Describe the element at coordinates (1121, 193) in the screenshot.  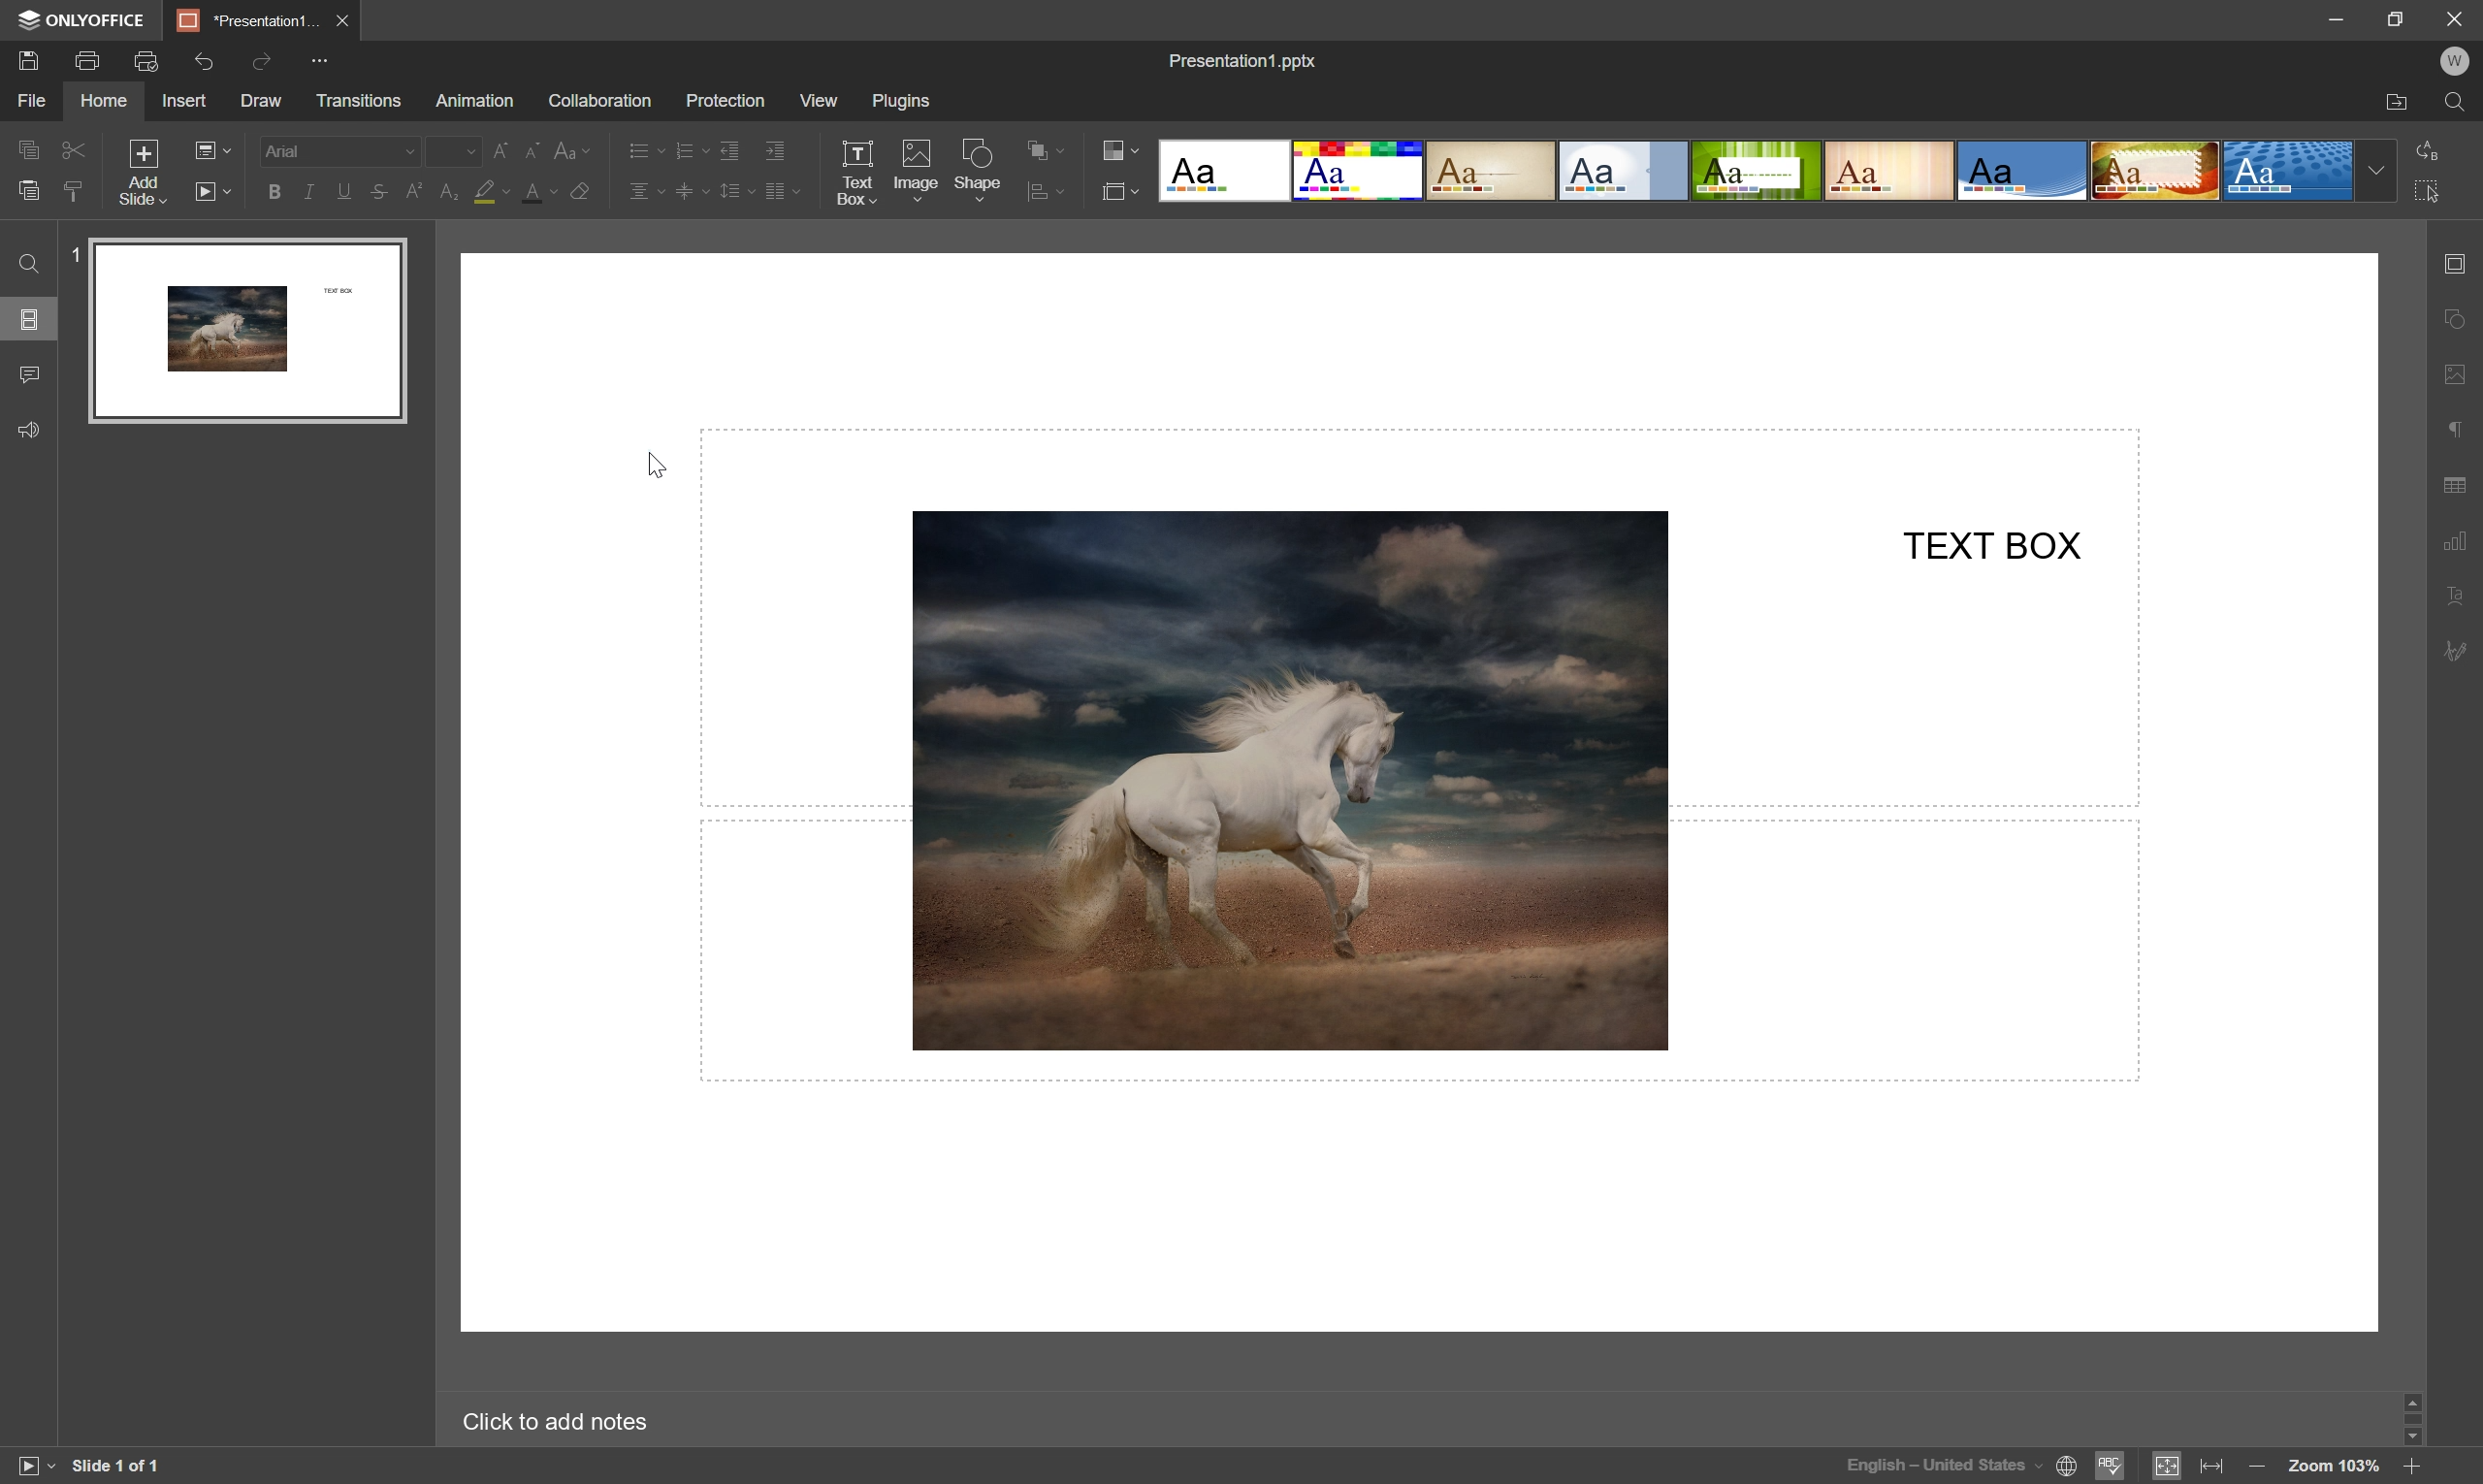
I see `select slide size` at that location.